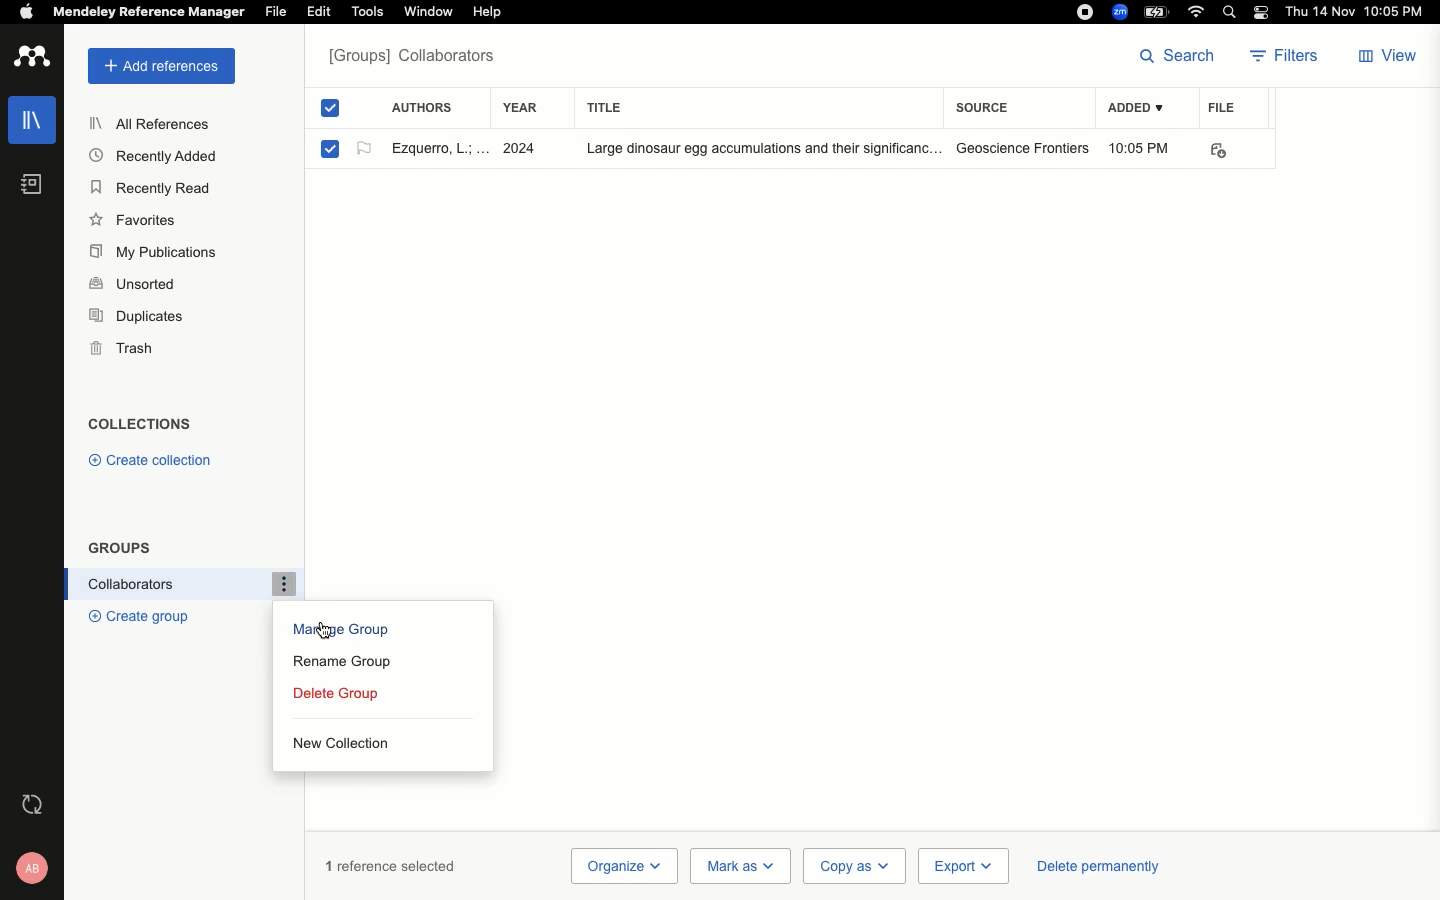 The height and width of the screenshot is (900, 1440). What do you see at coordinates (1121, 12) in the screenshot?
I see `Zoom` at bounding box center [1121, 12].